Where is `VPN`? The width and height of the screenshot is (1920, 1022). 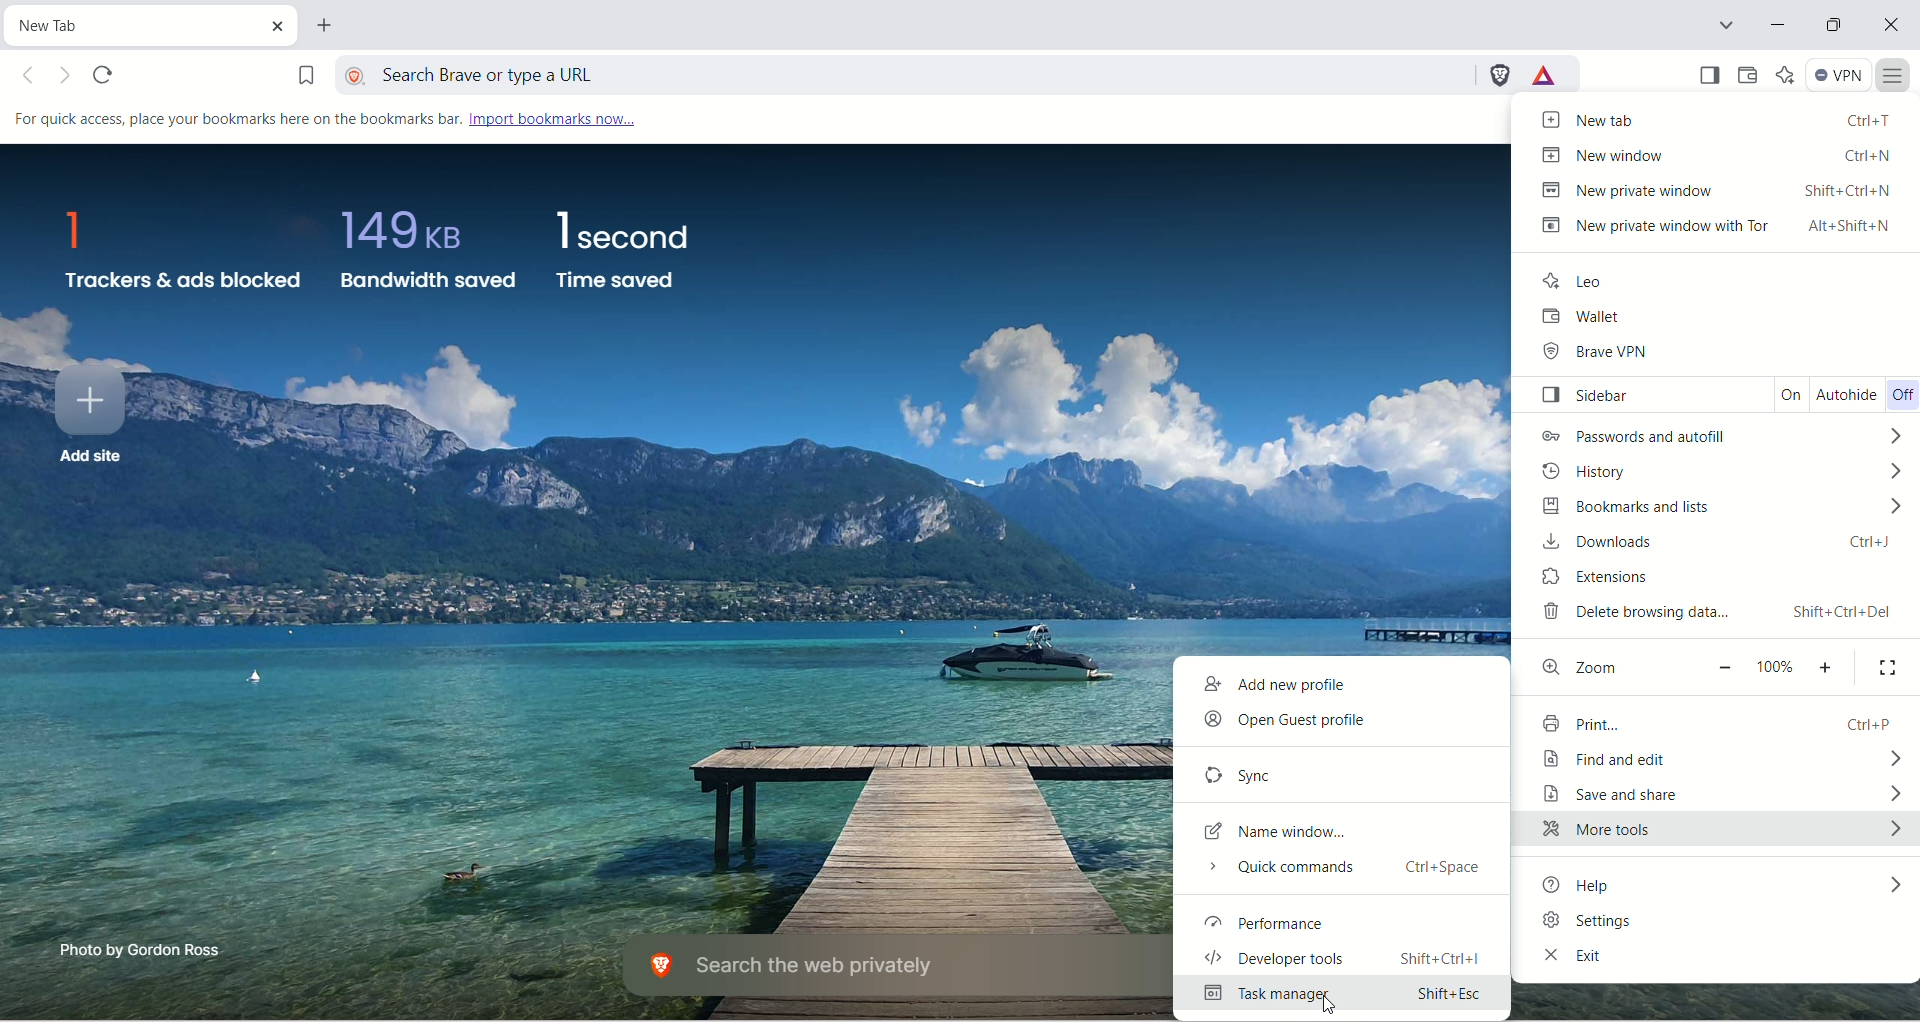 VPN is located at coordinates (1837, 74).